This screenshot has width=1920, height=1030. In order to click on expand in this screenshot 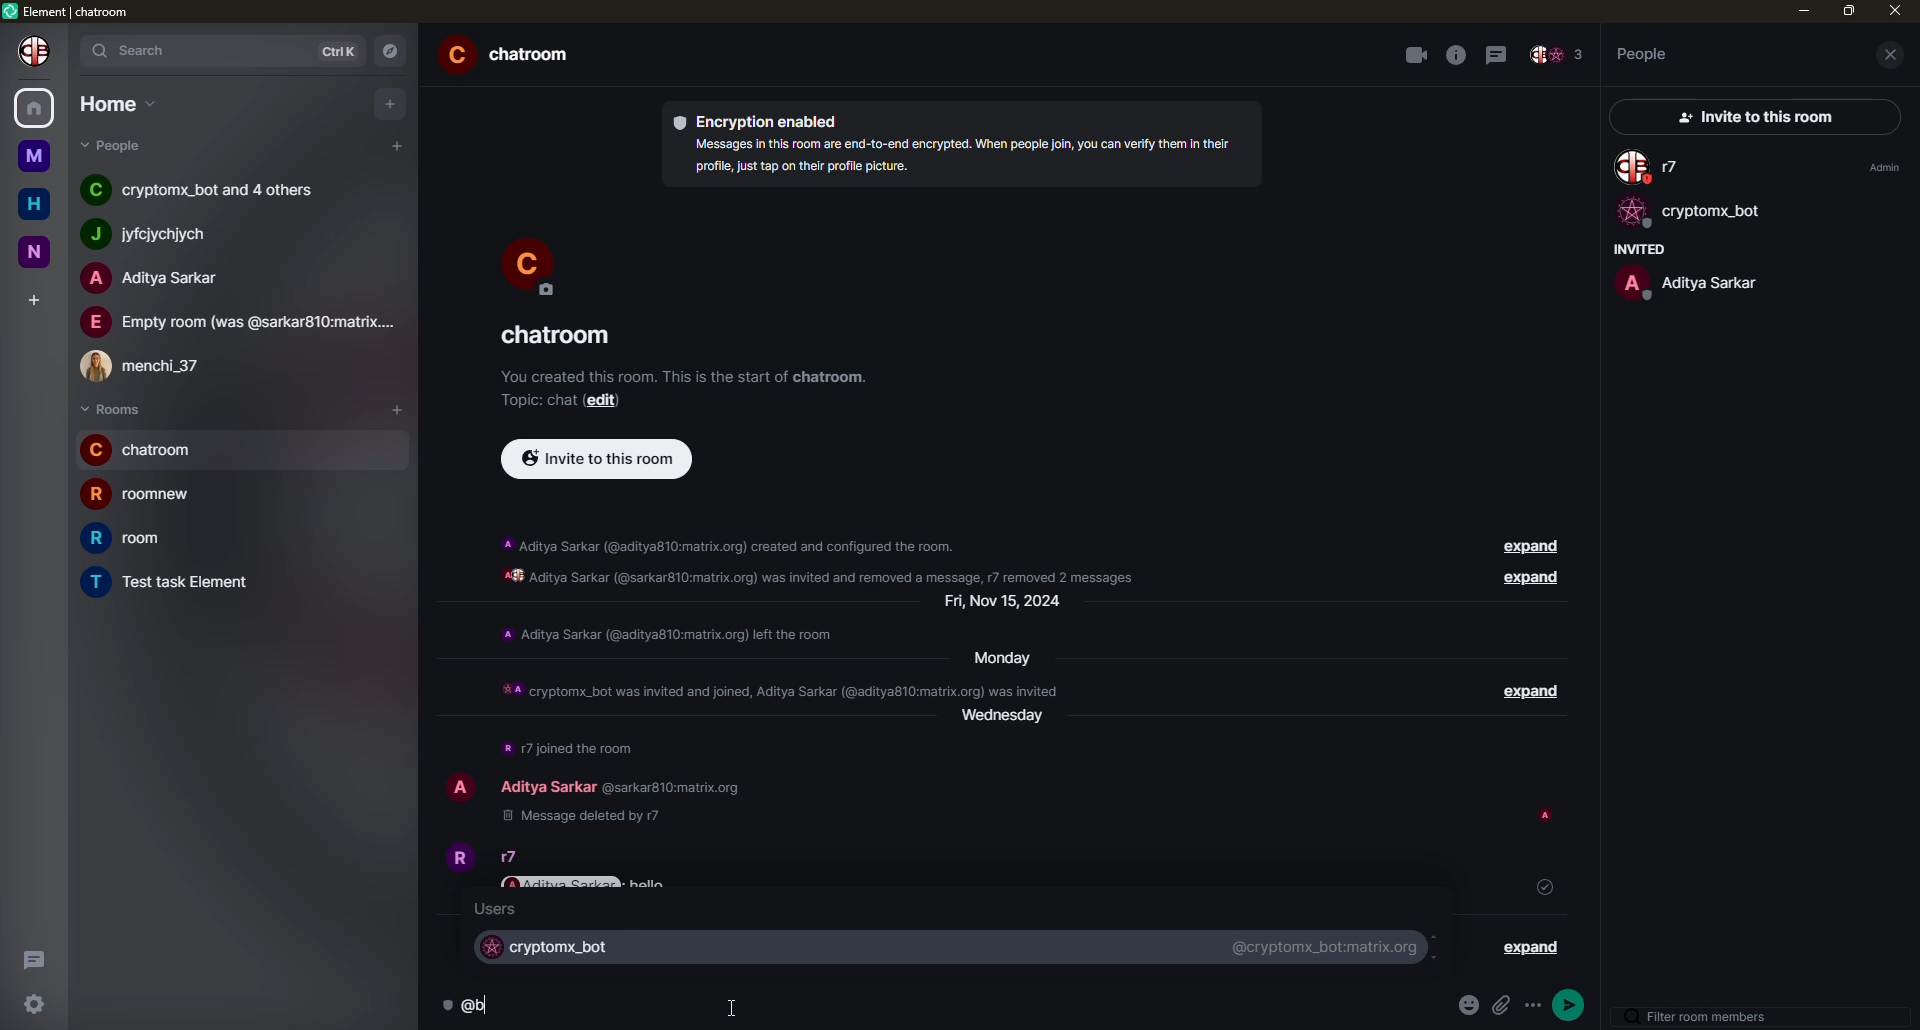, I will do `click(1522, 693)`.